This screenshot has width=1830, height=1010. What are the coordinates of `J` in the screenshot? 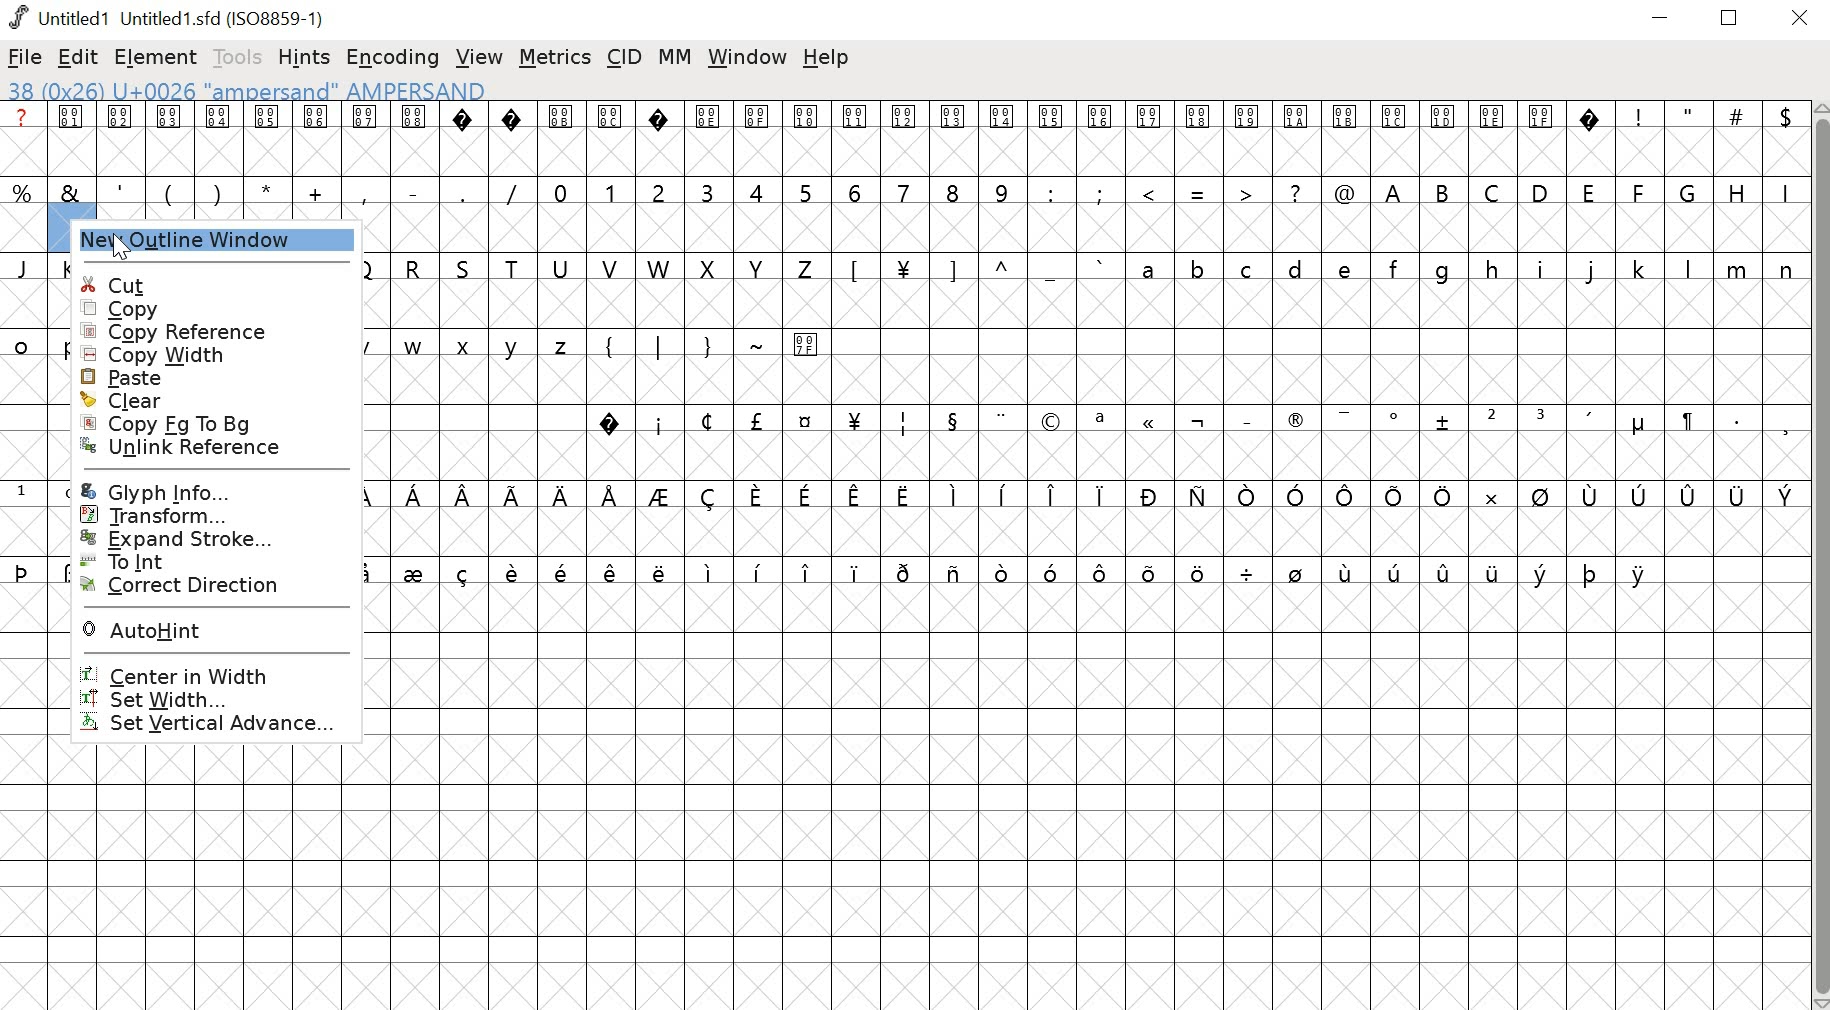 It's located at (24, 267).